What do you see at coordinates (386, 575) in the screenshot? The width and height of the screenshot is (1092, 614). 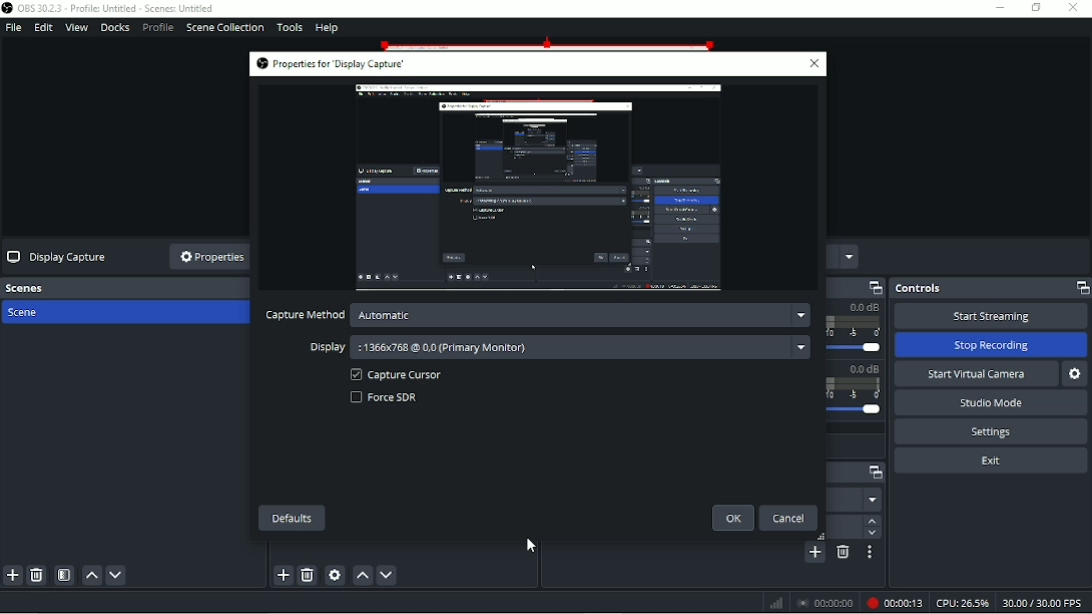 I see `Move source(s) down` at bounding box center [386, 575].